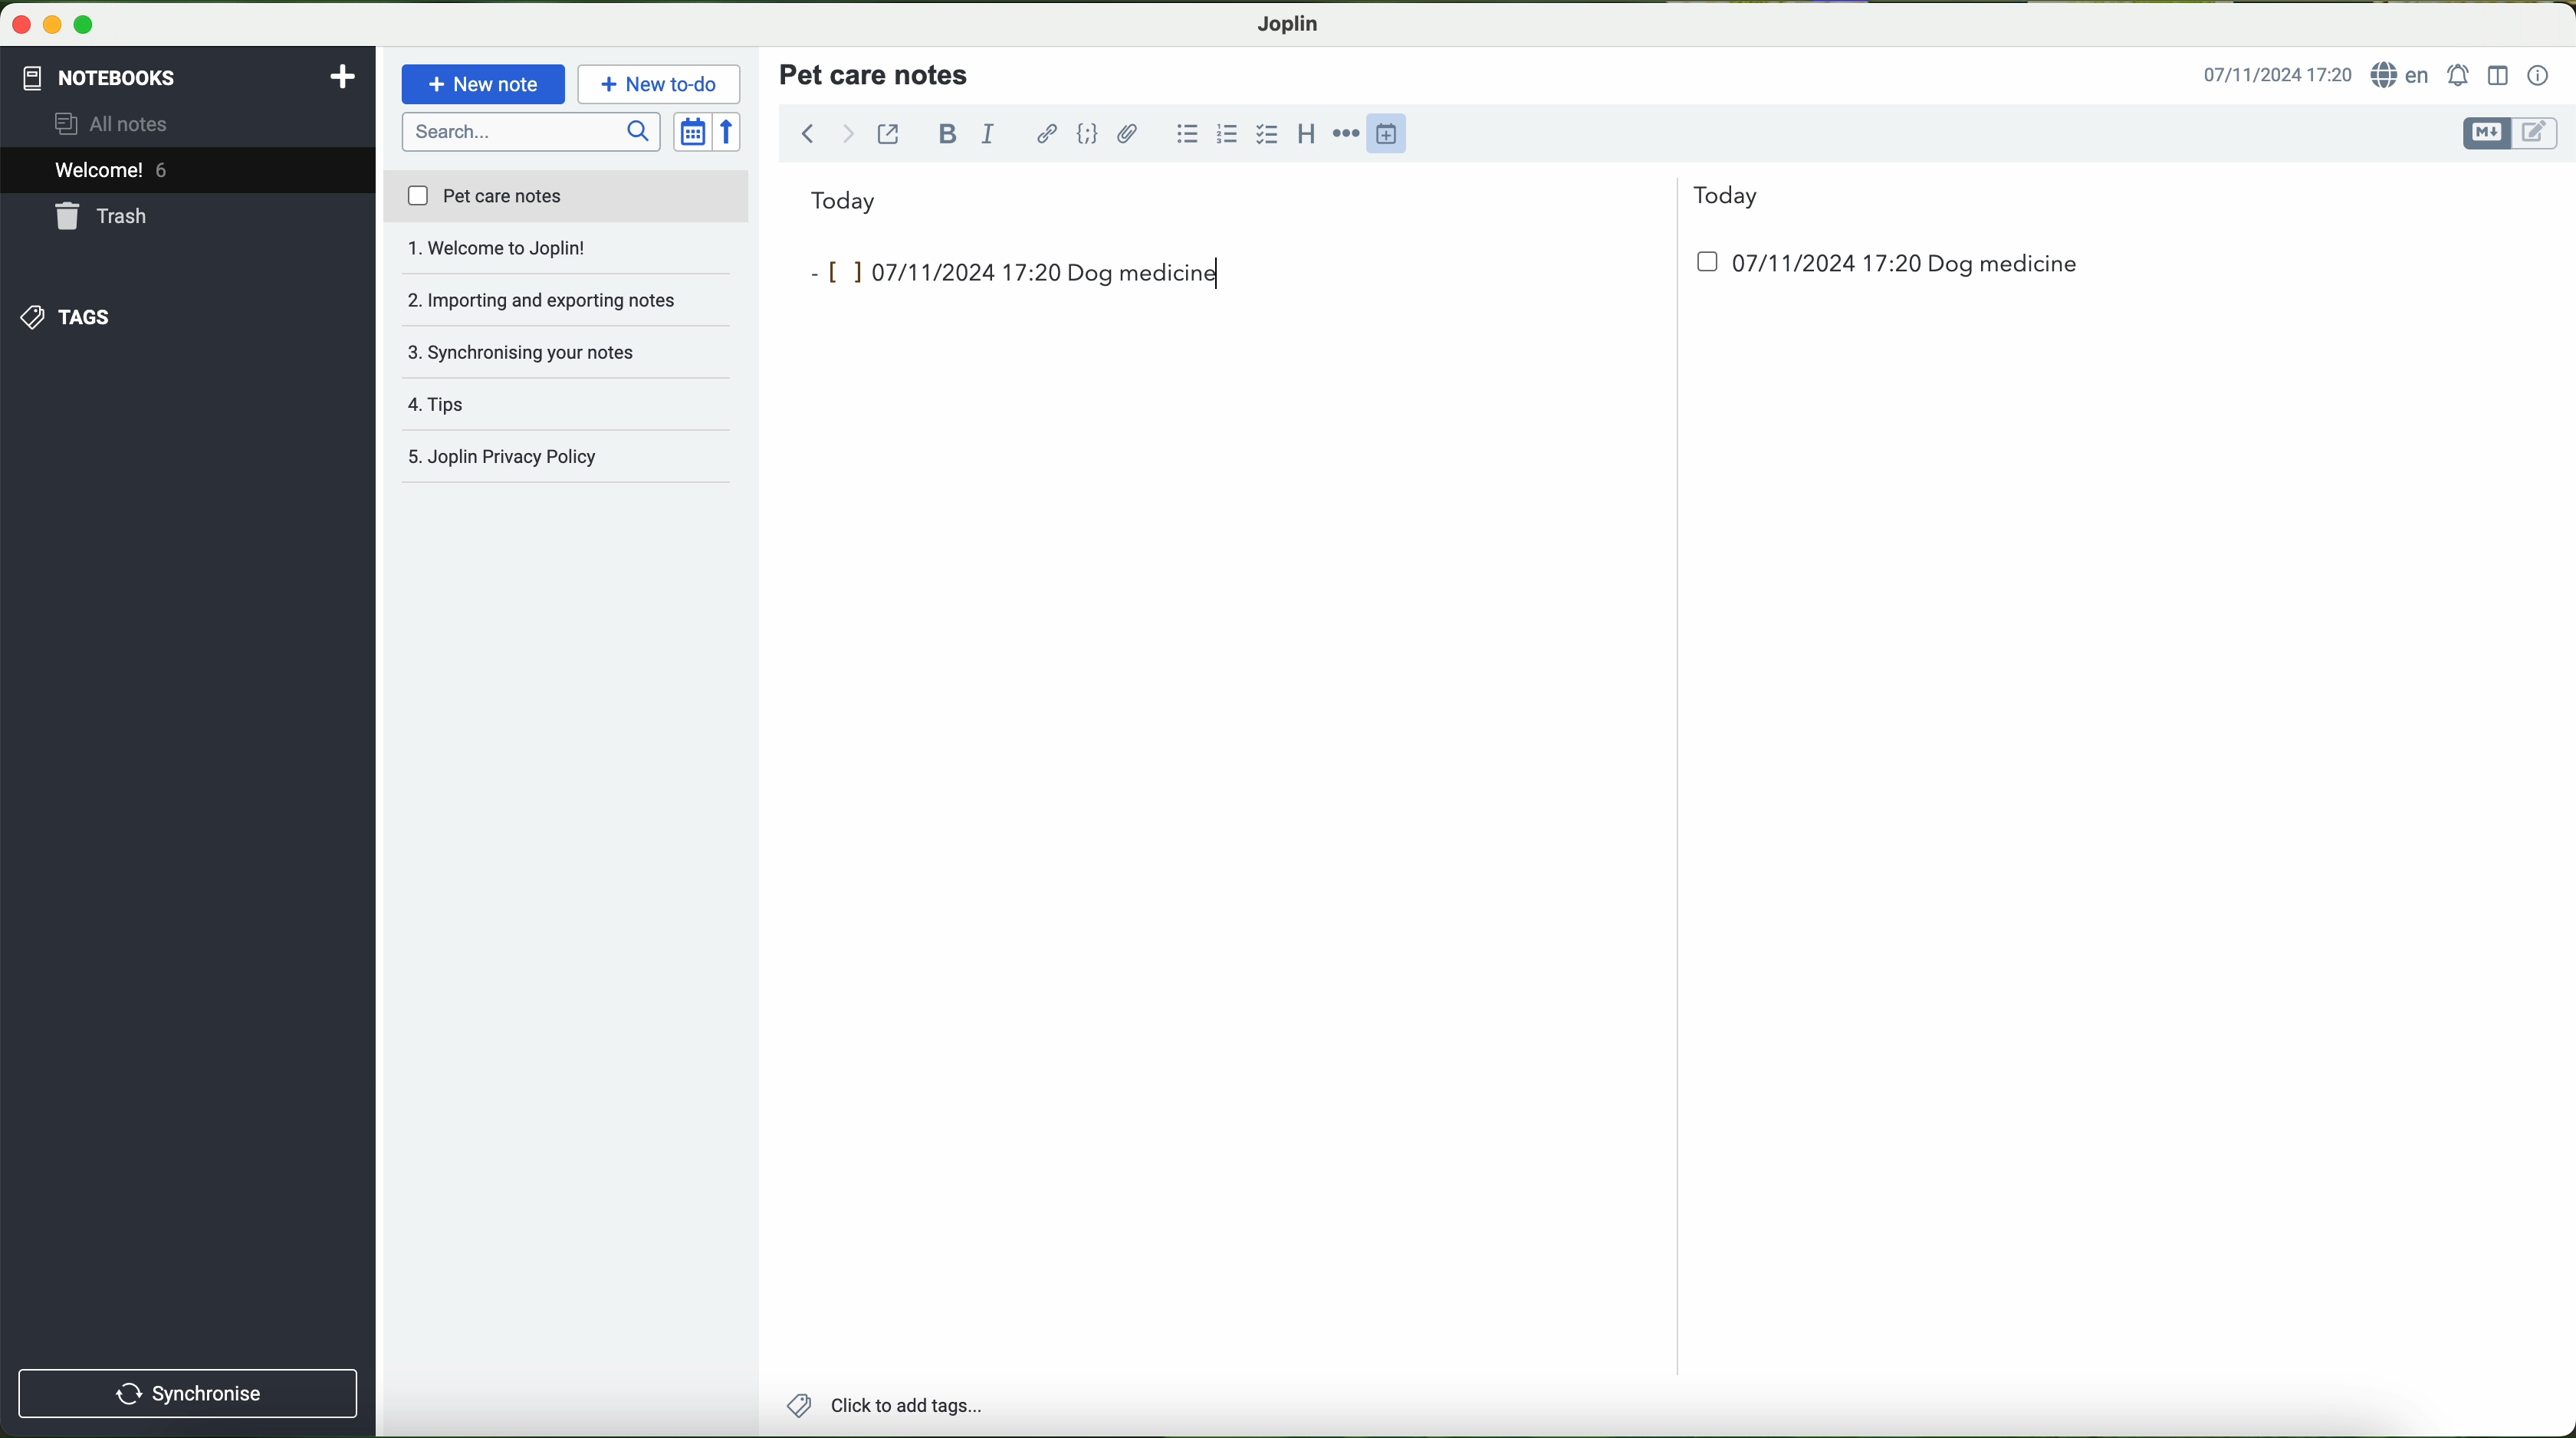  What do you see at coordinates (565, 198) in the screenshot?
I see `pet care notes file` at bounding box center [565, 198].